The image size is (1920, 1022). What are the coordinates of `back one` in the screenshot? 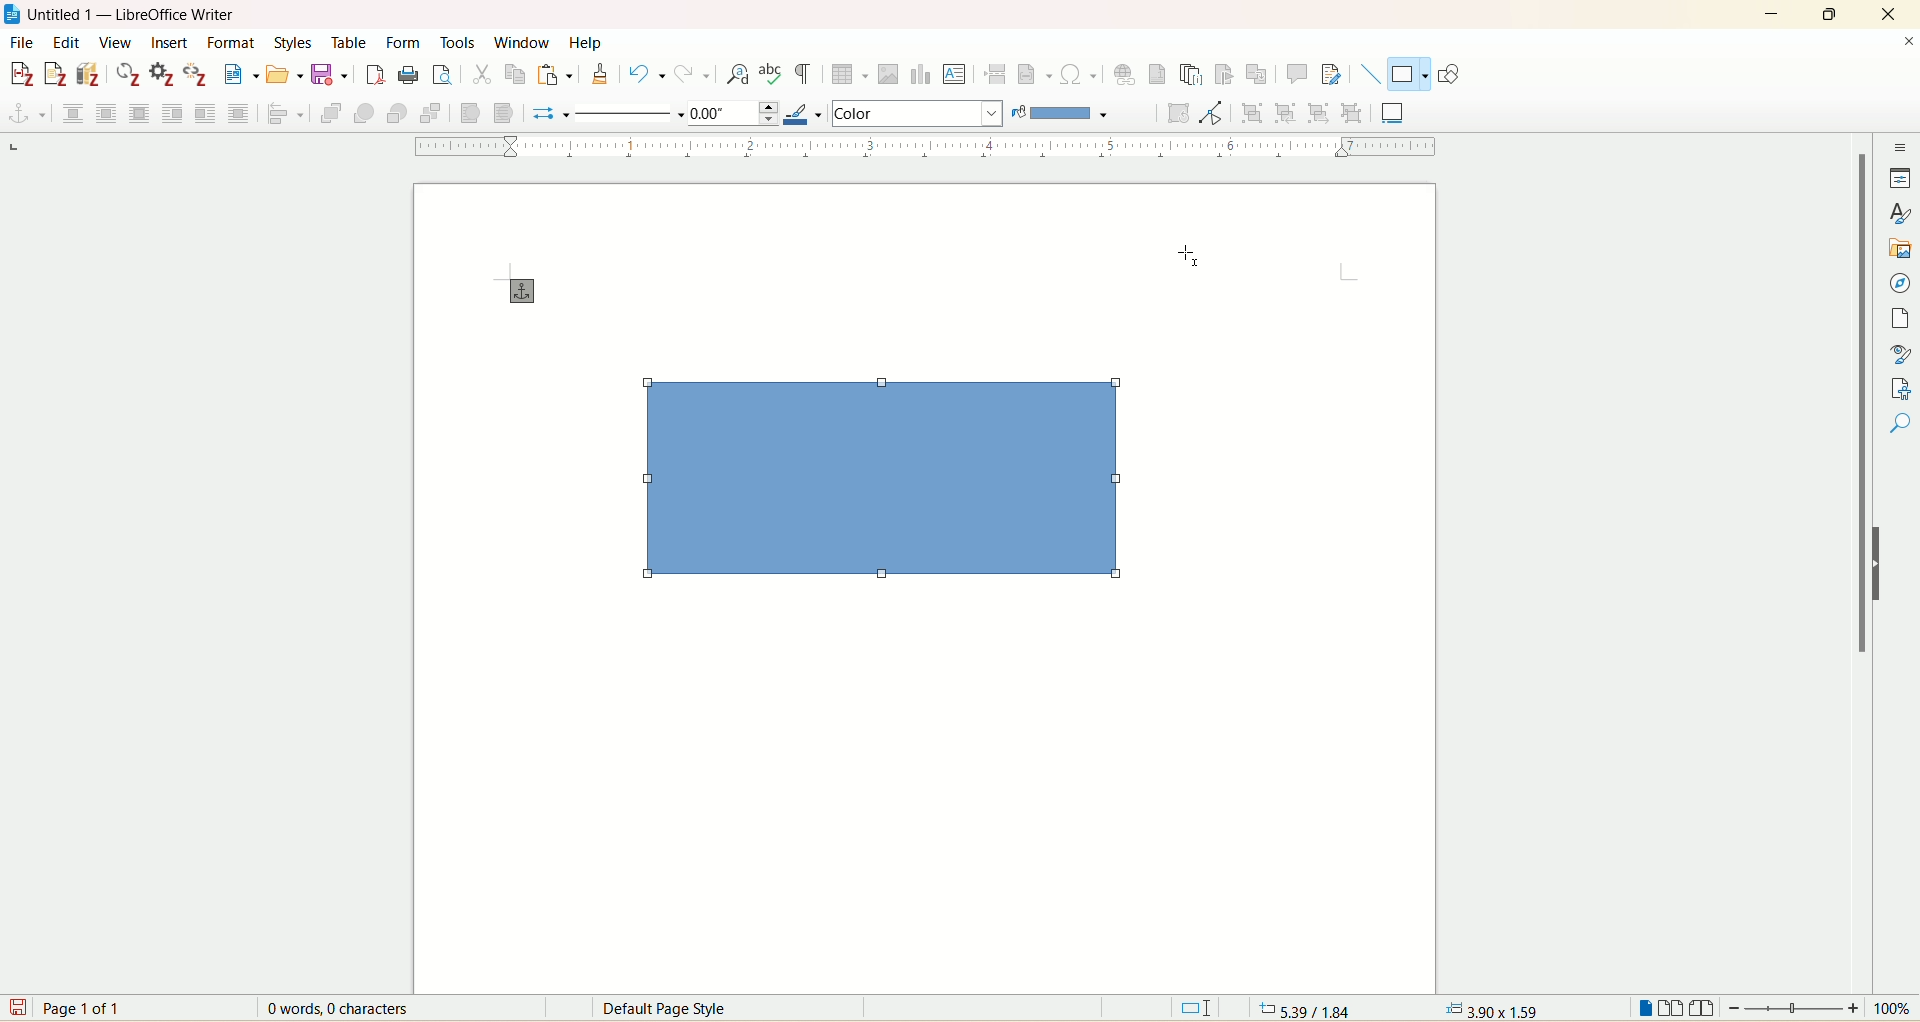 It's located at (396, 114).